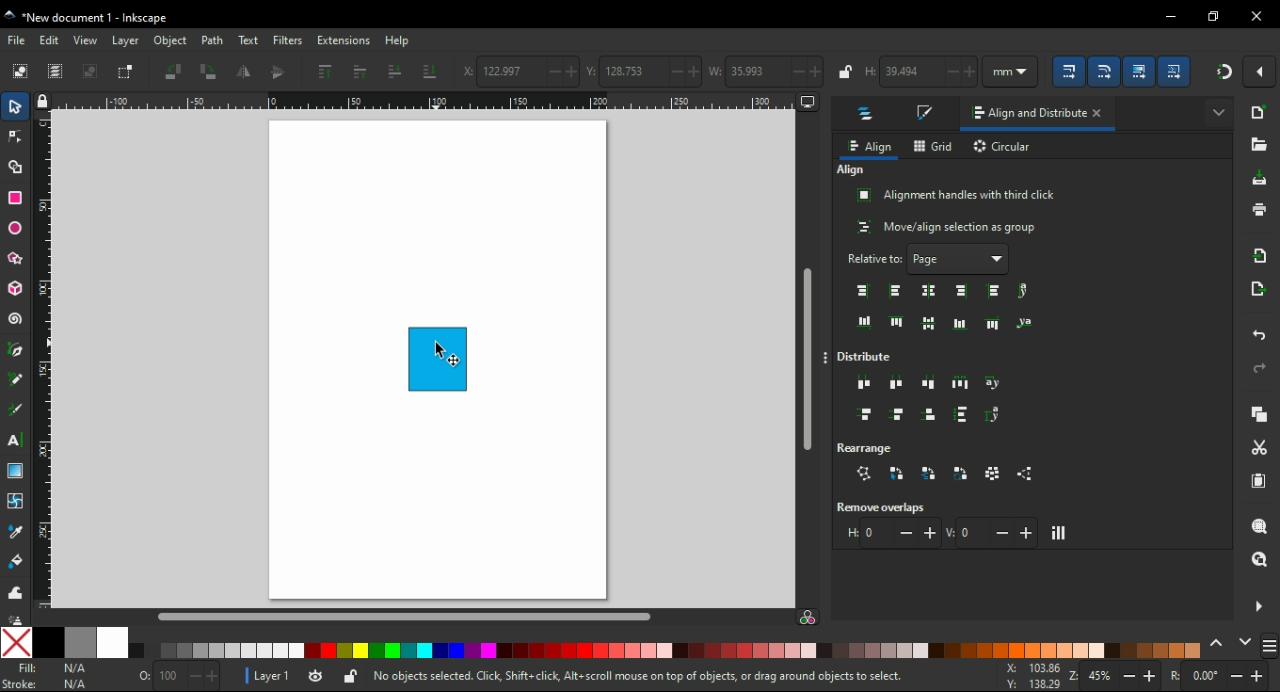  I want to click on paint bucket tool, so click(16, 561).